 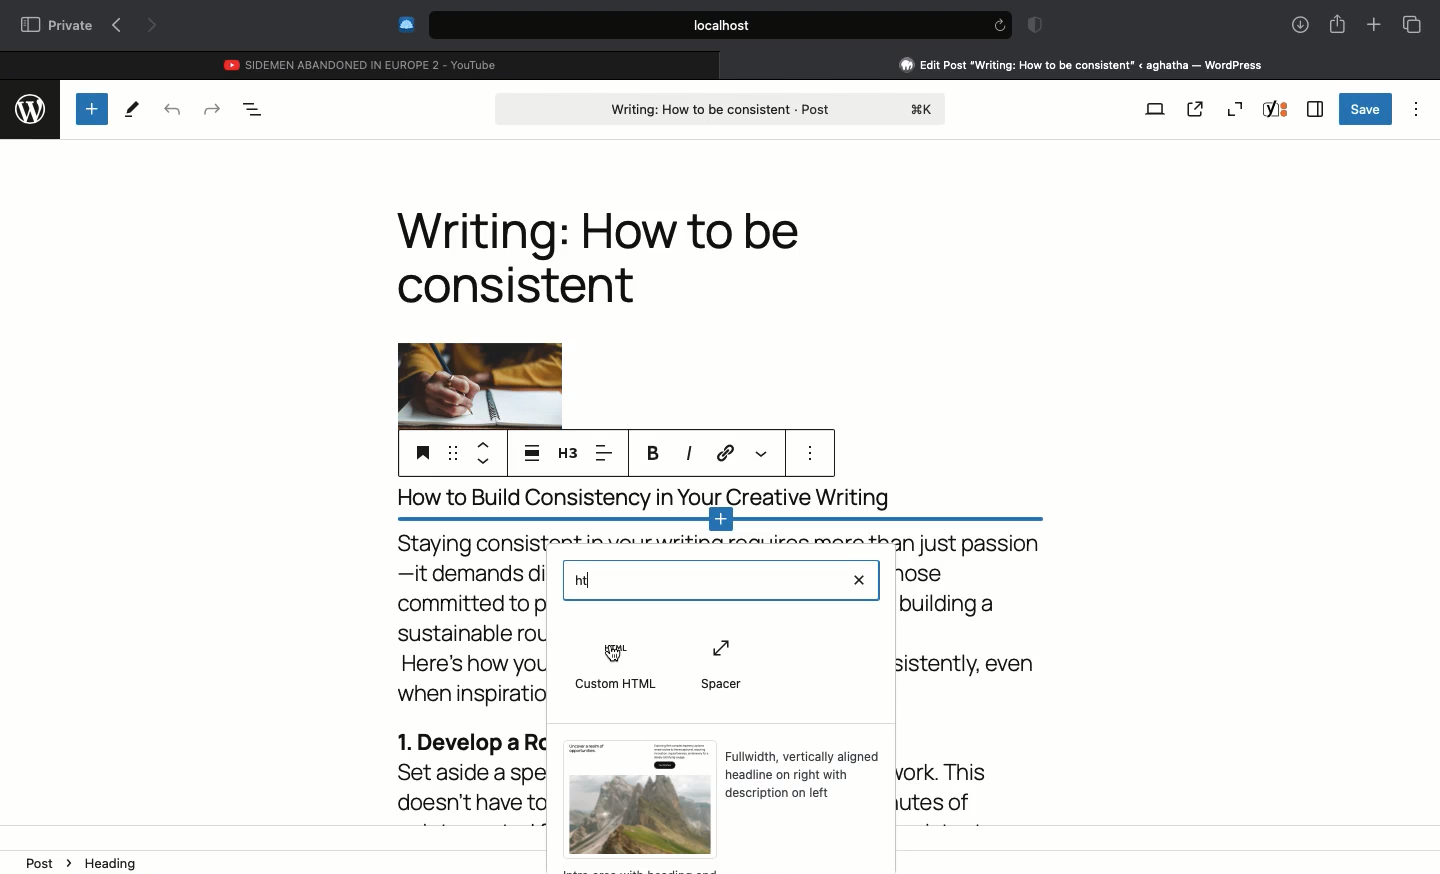 I want to click on H3, so click(x=568, y=453).